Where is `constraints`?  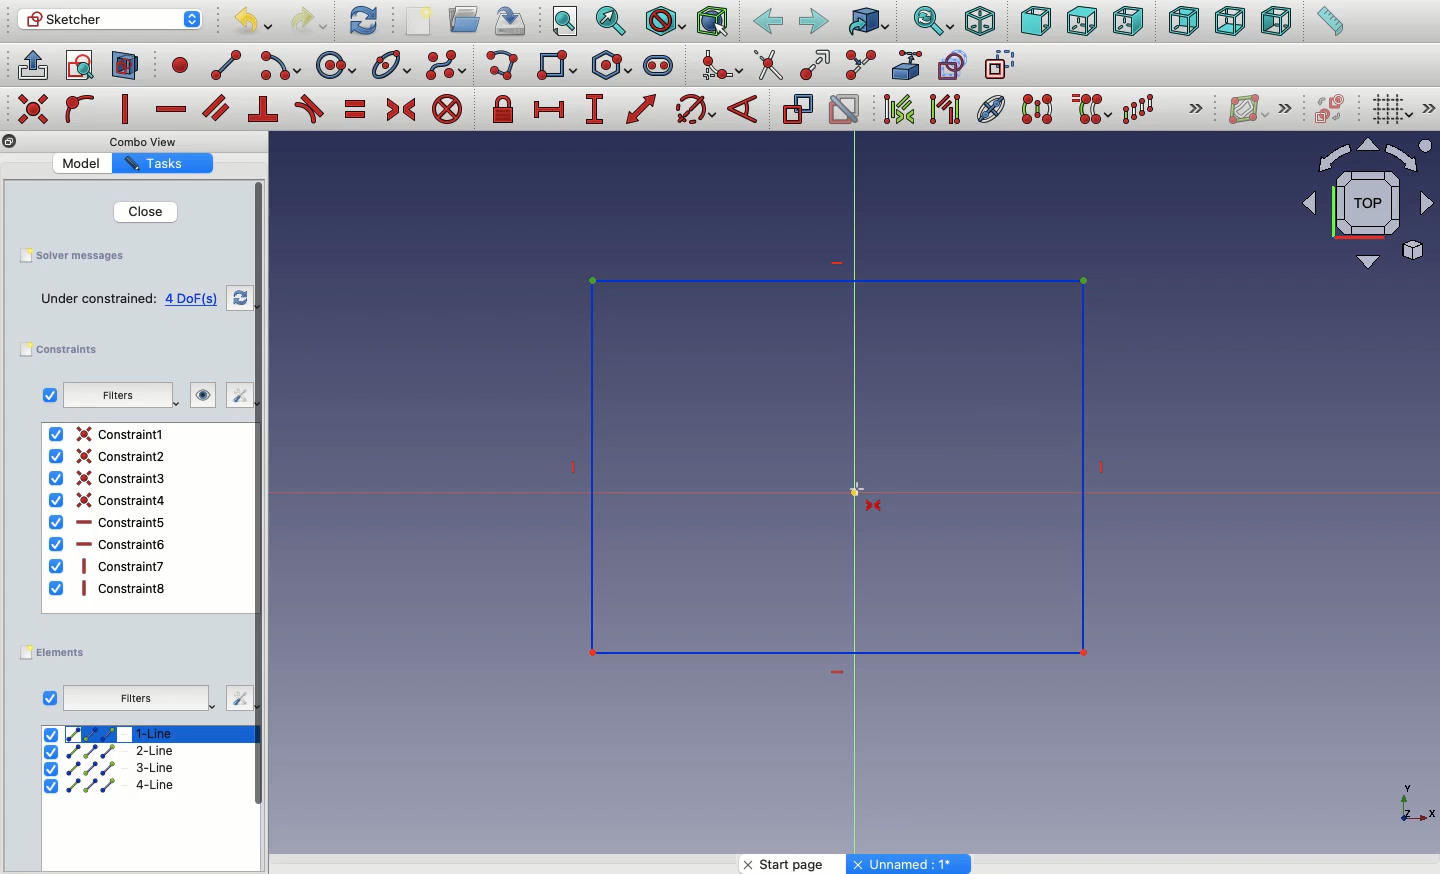
constraints is located at coordinates (64, 350).